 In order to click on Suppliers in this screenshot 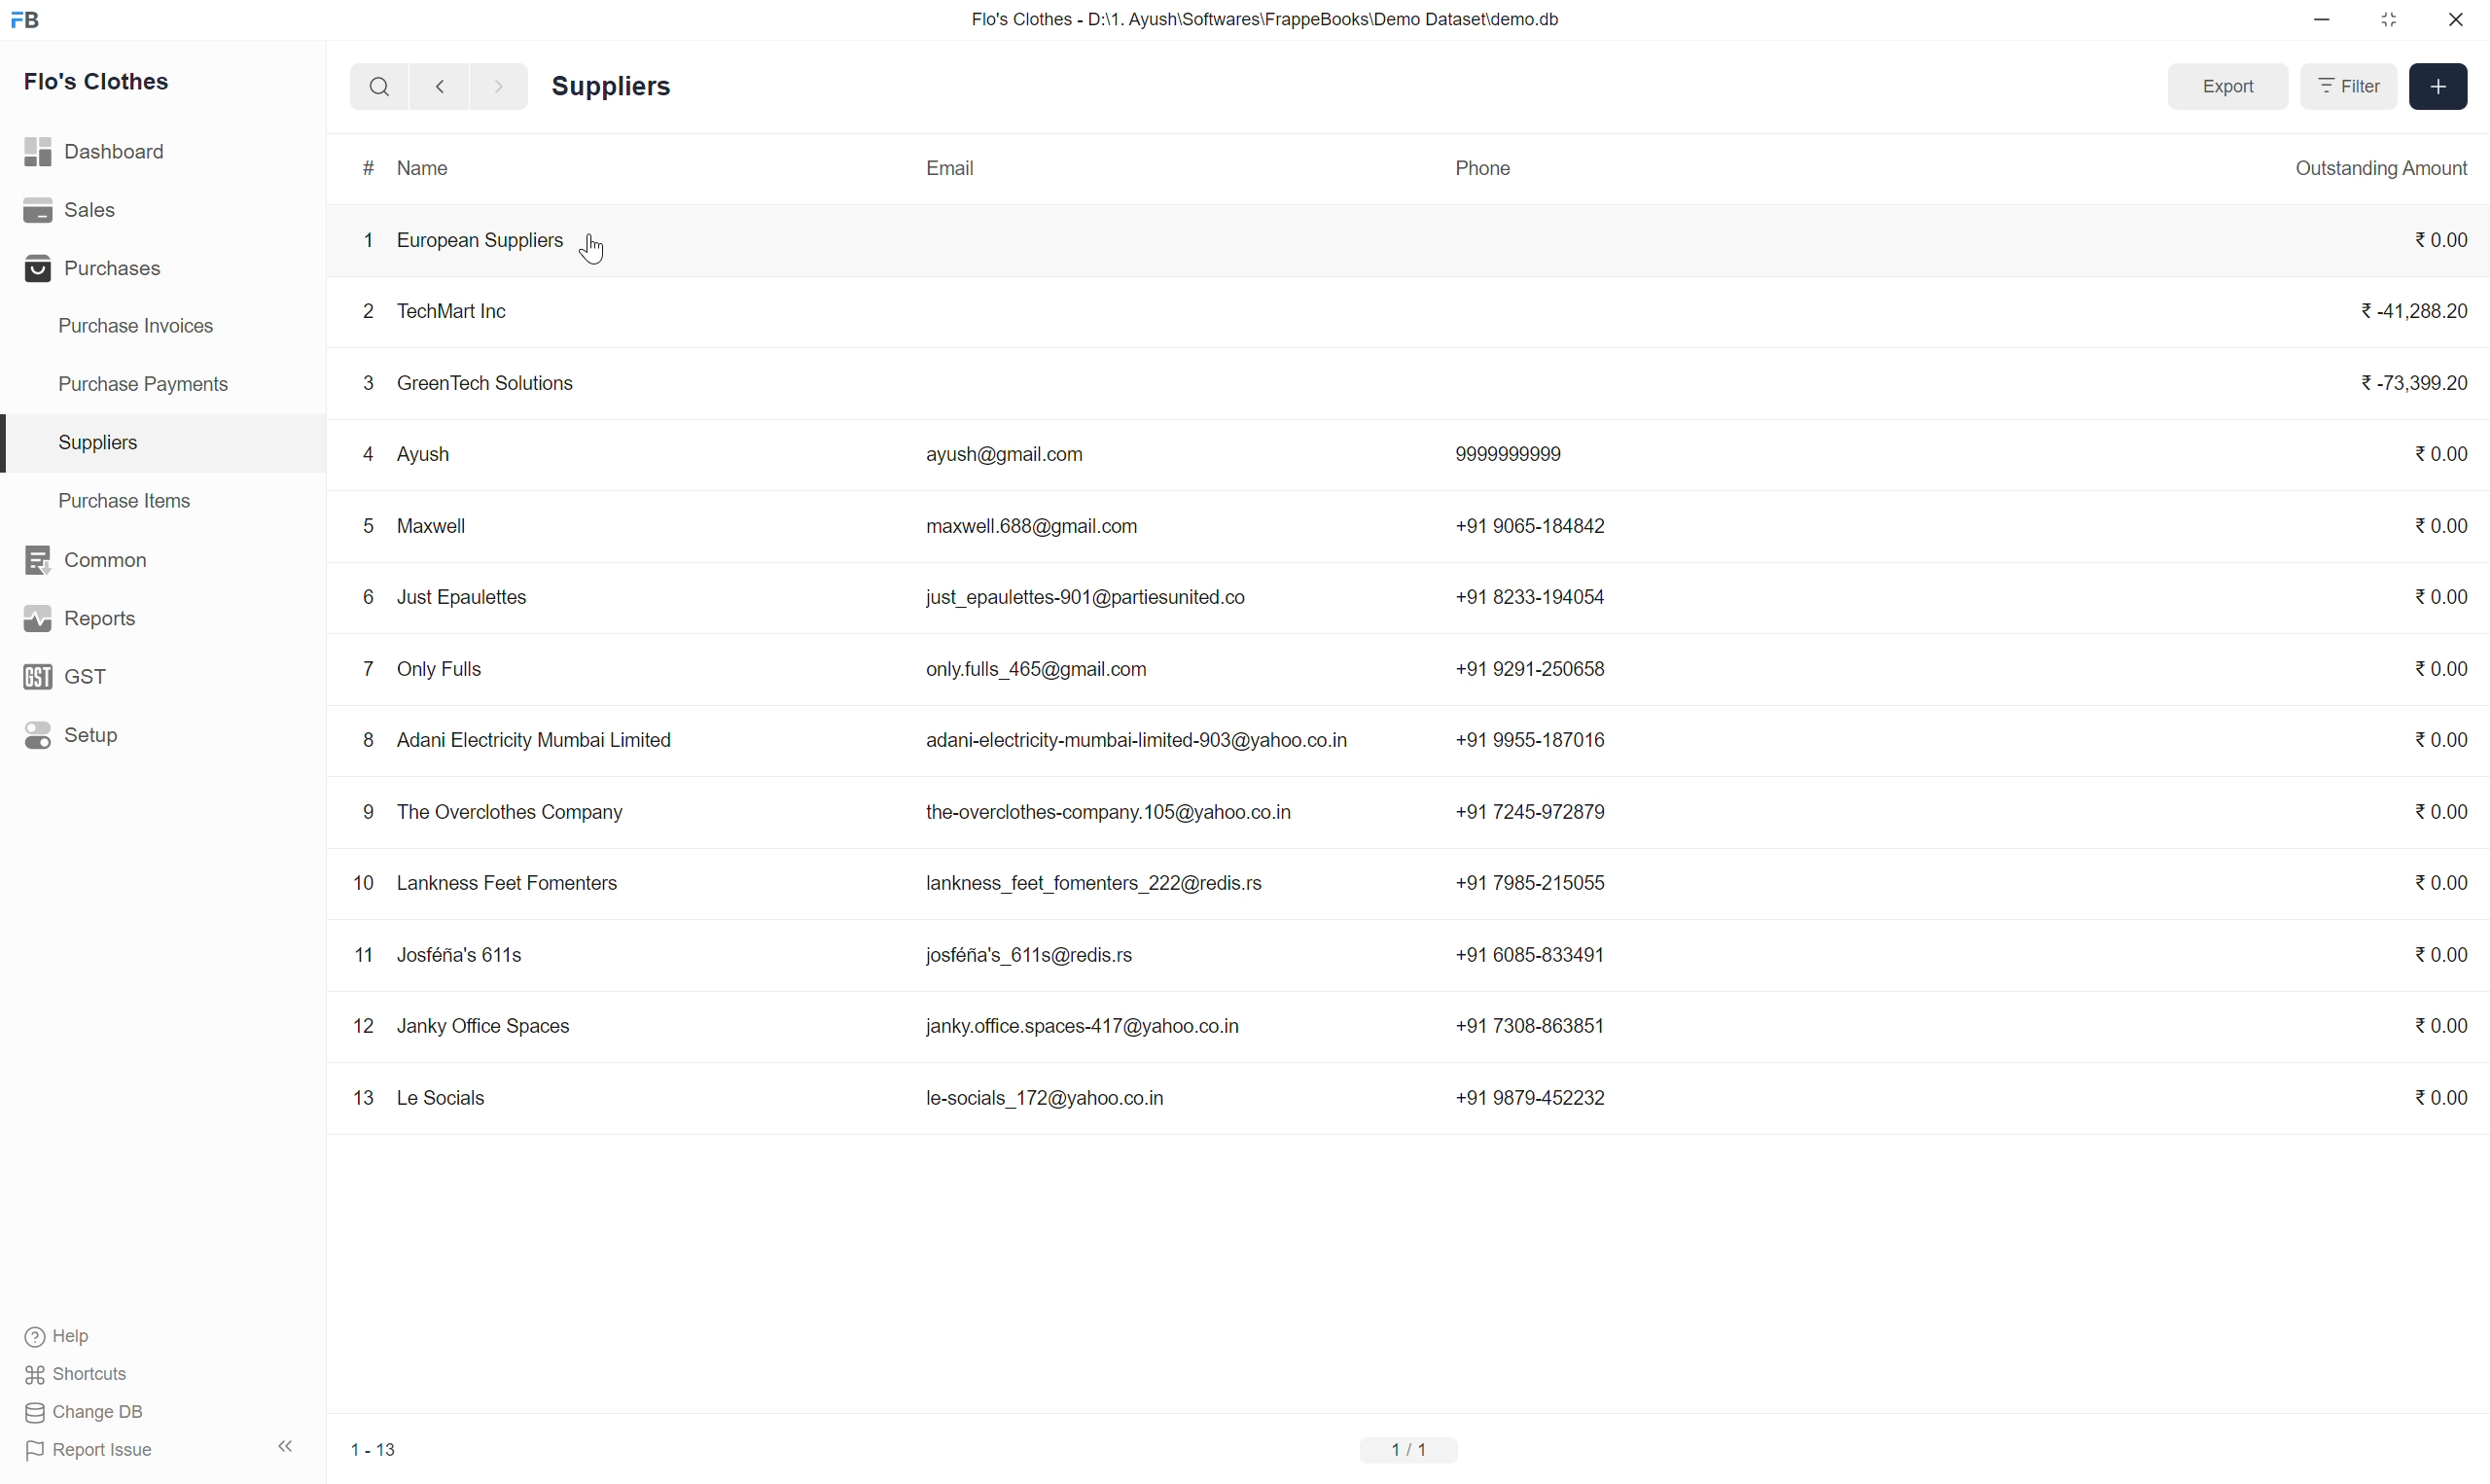, I will do `click(90, 438)`.